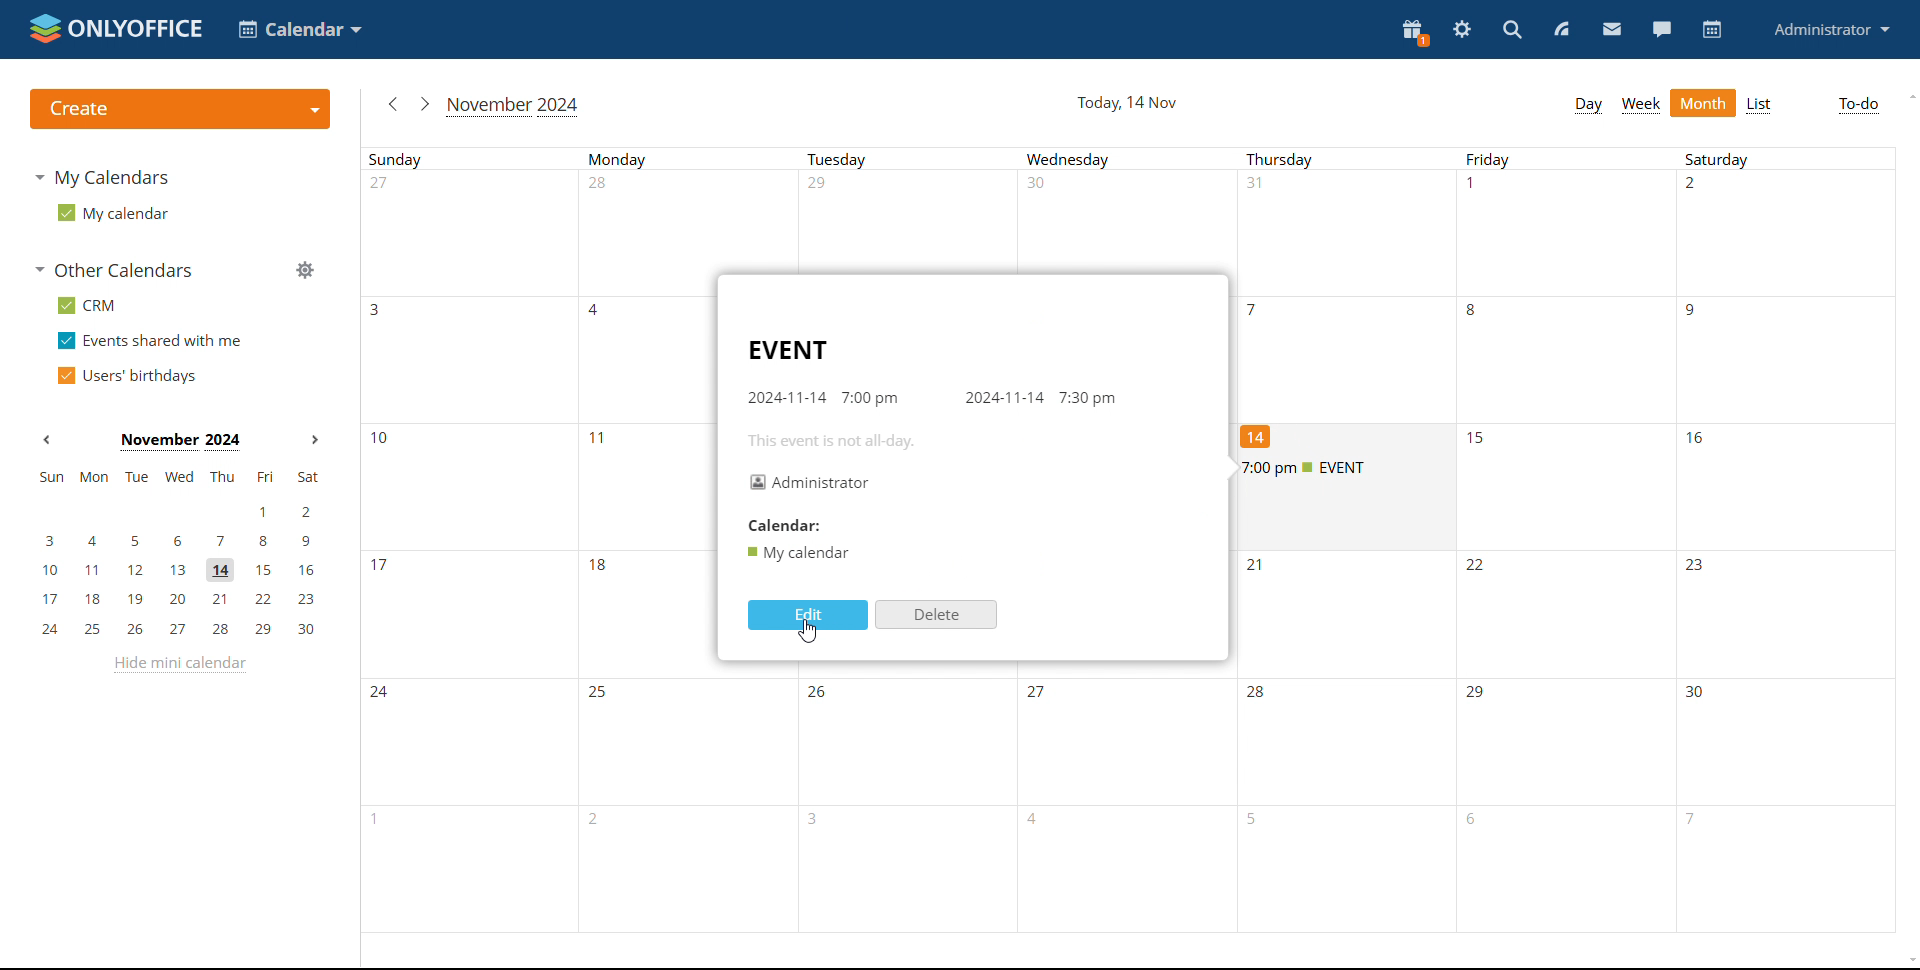 Image resolution: width=1920 pixels, height=970 pixels. I want to click on current month, so click(180, 443).